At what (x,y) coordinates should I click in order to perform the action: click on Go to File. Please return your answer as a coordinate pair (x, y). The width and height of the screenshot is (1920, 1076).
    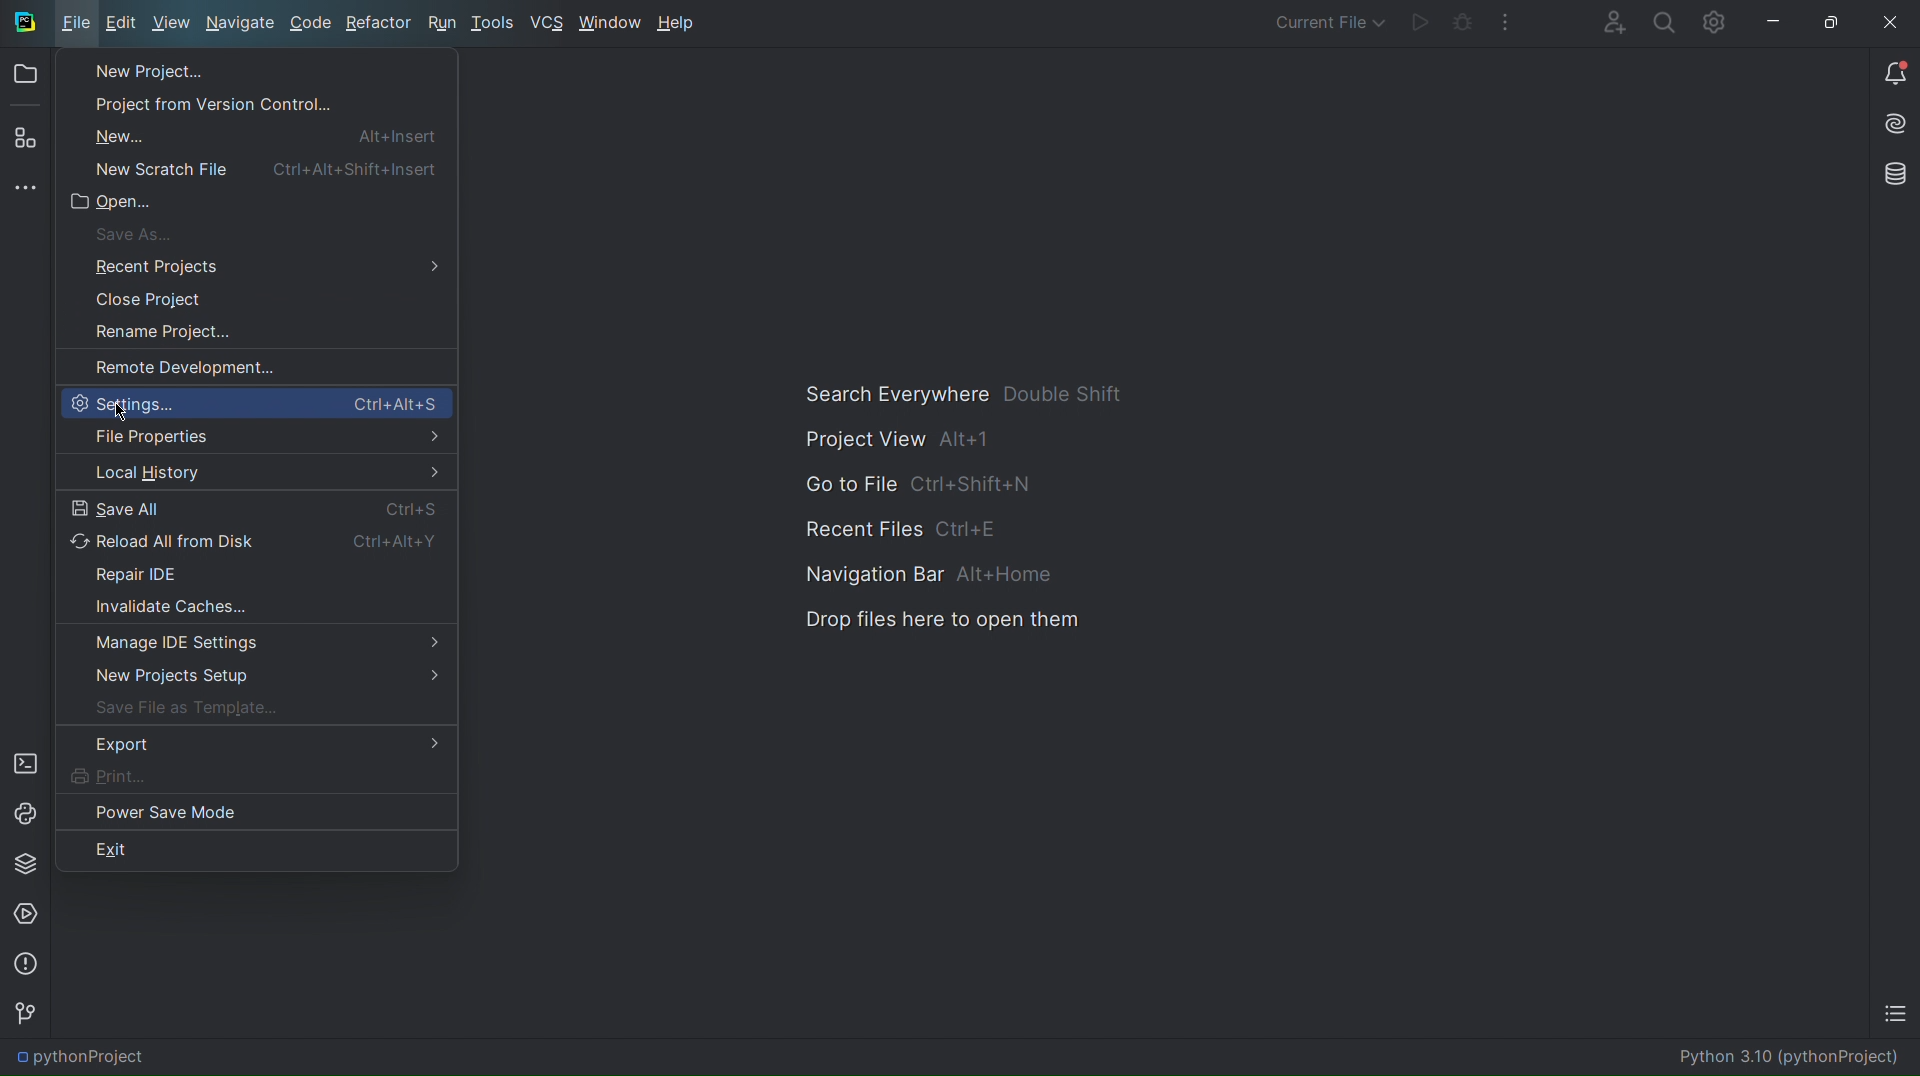
    Looking at the image, I should click on (921, 485).